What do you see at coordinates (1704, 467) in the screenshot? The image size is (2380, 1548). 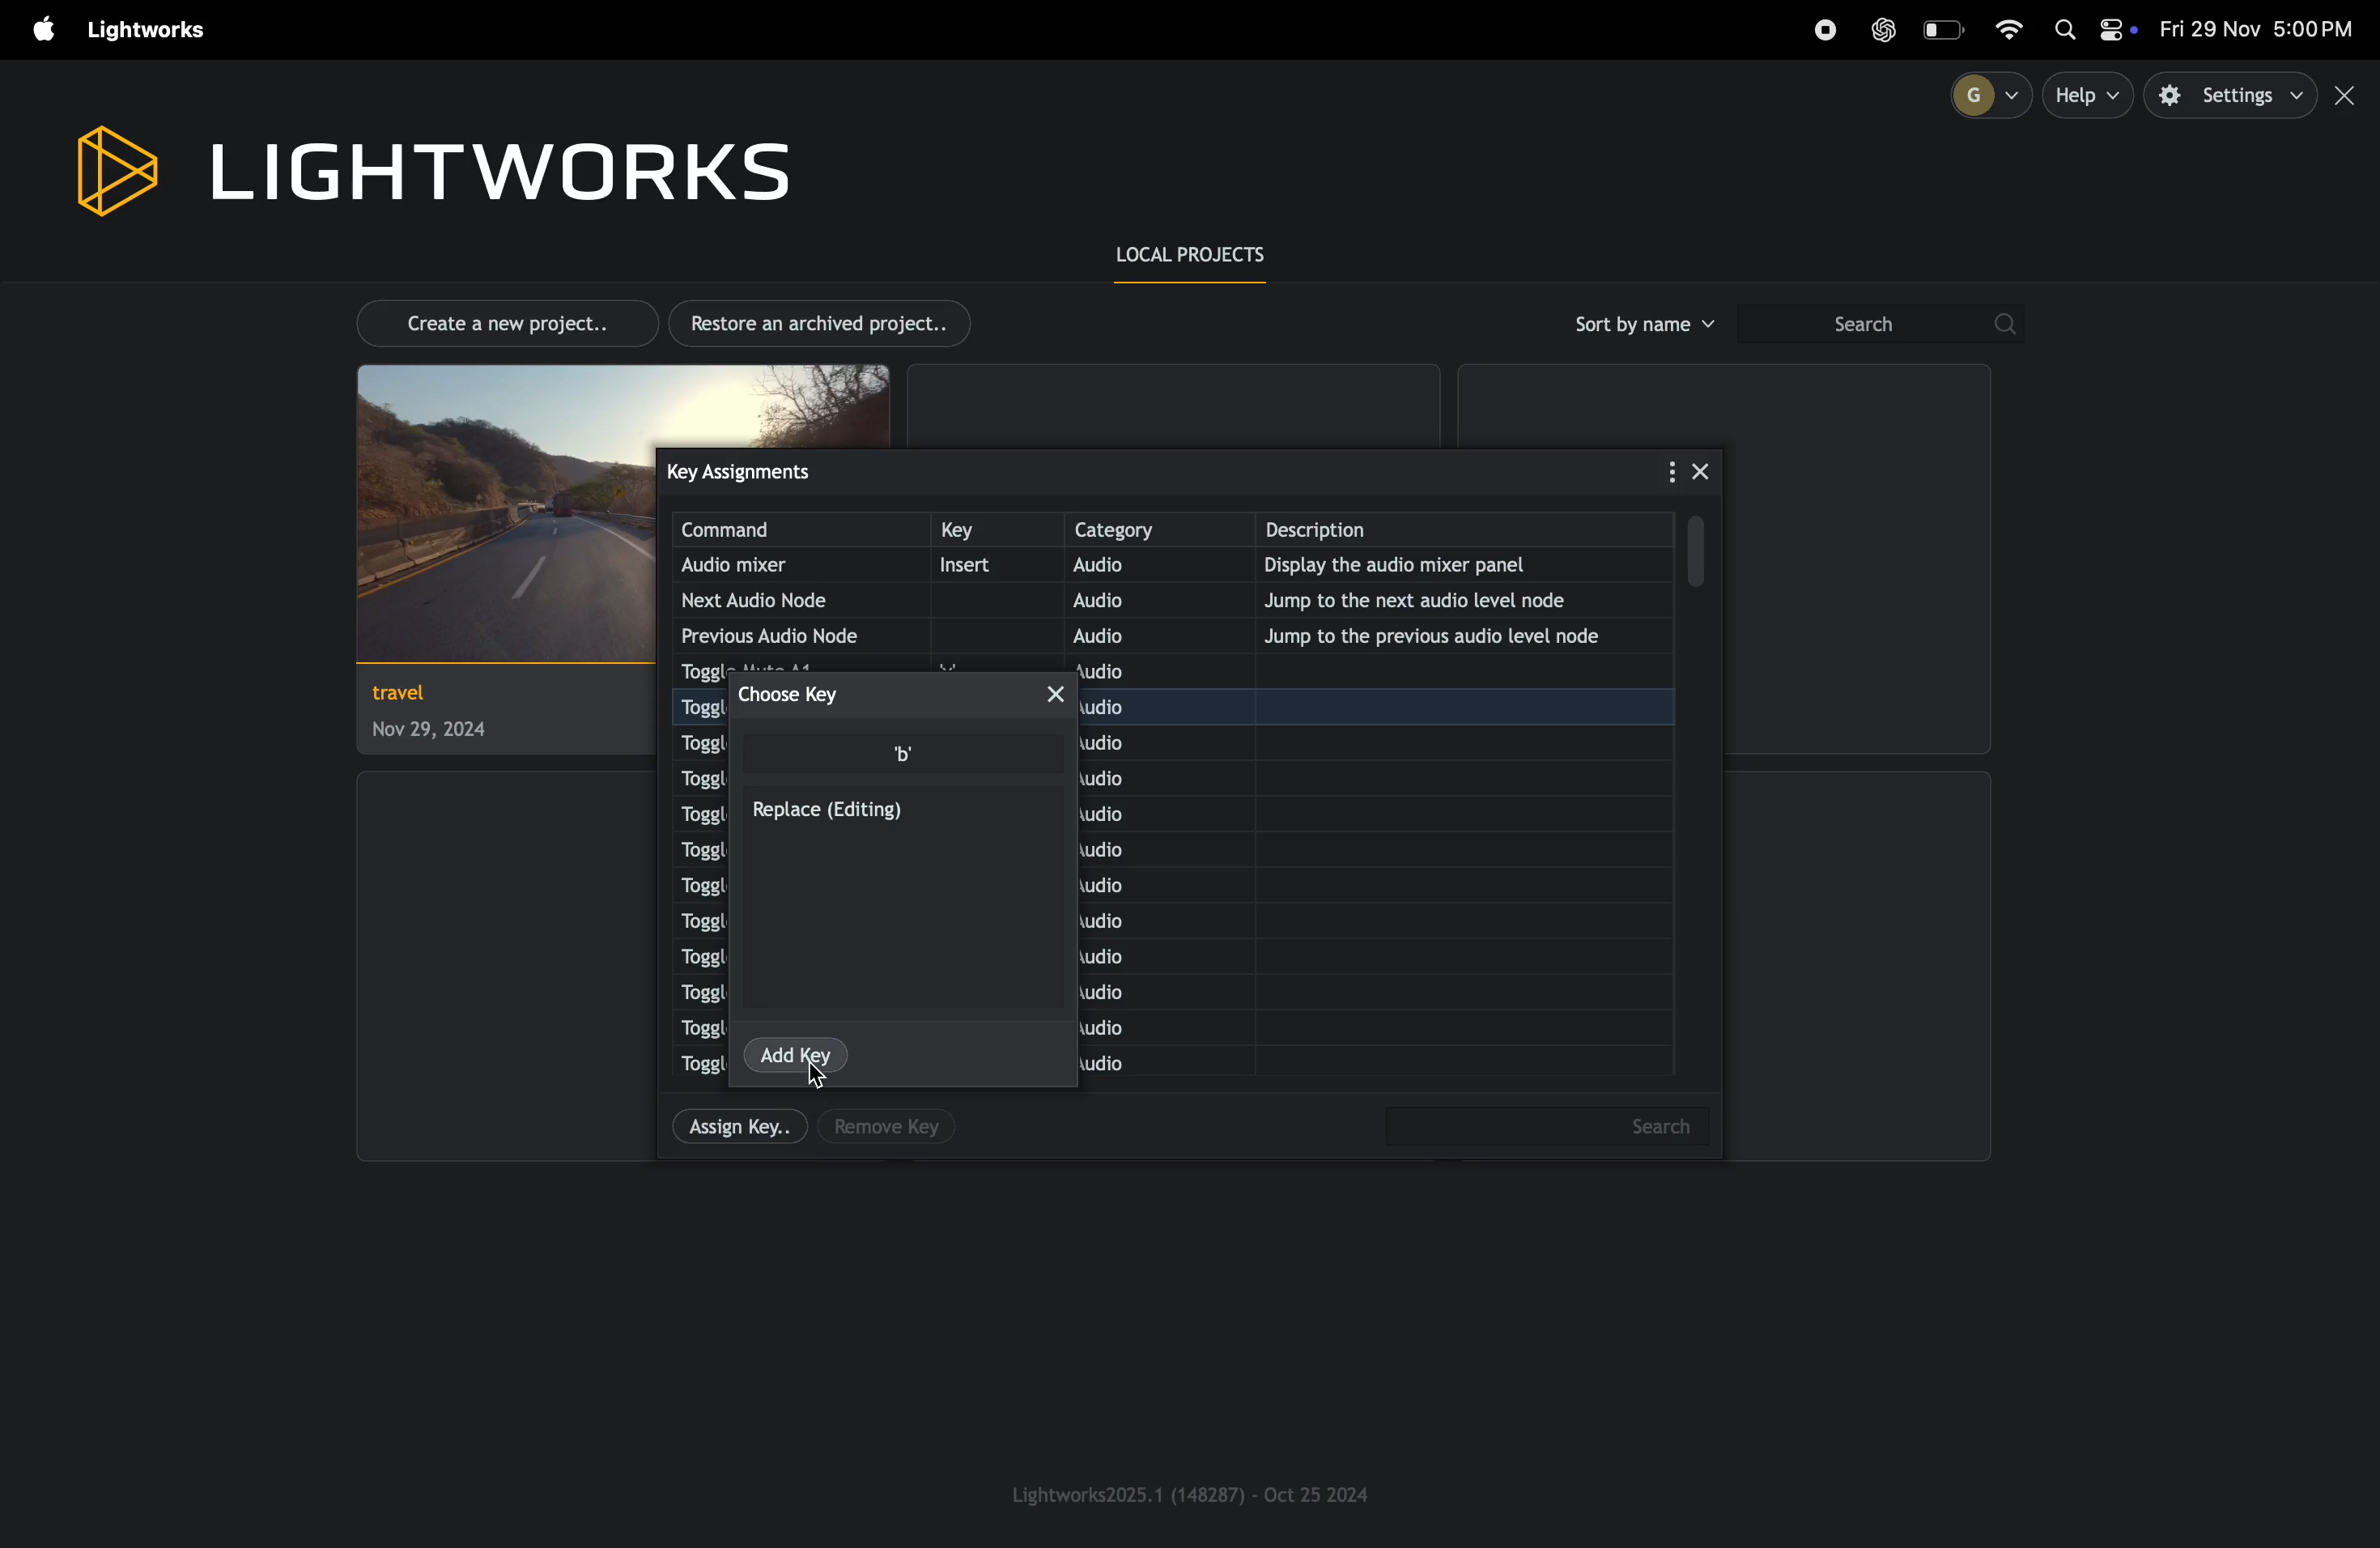 I see `close` at bounding box center [1704, 467].